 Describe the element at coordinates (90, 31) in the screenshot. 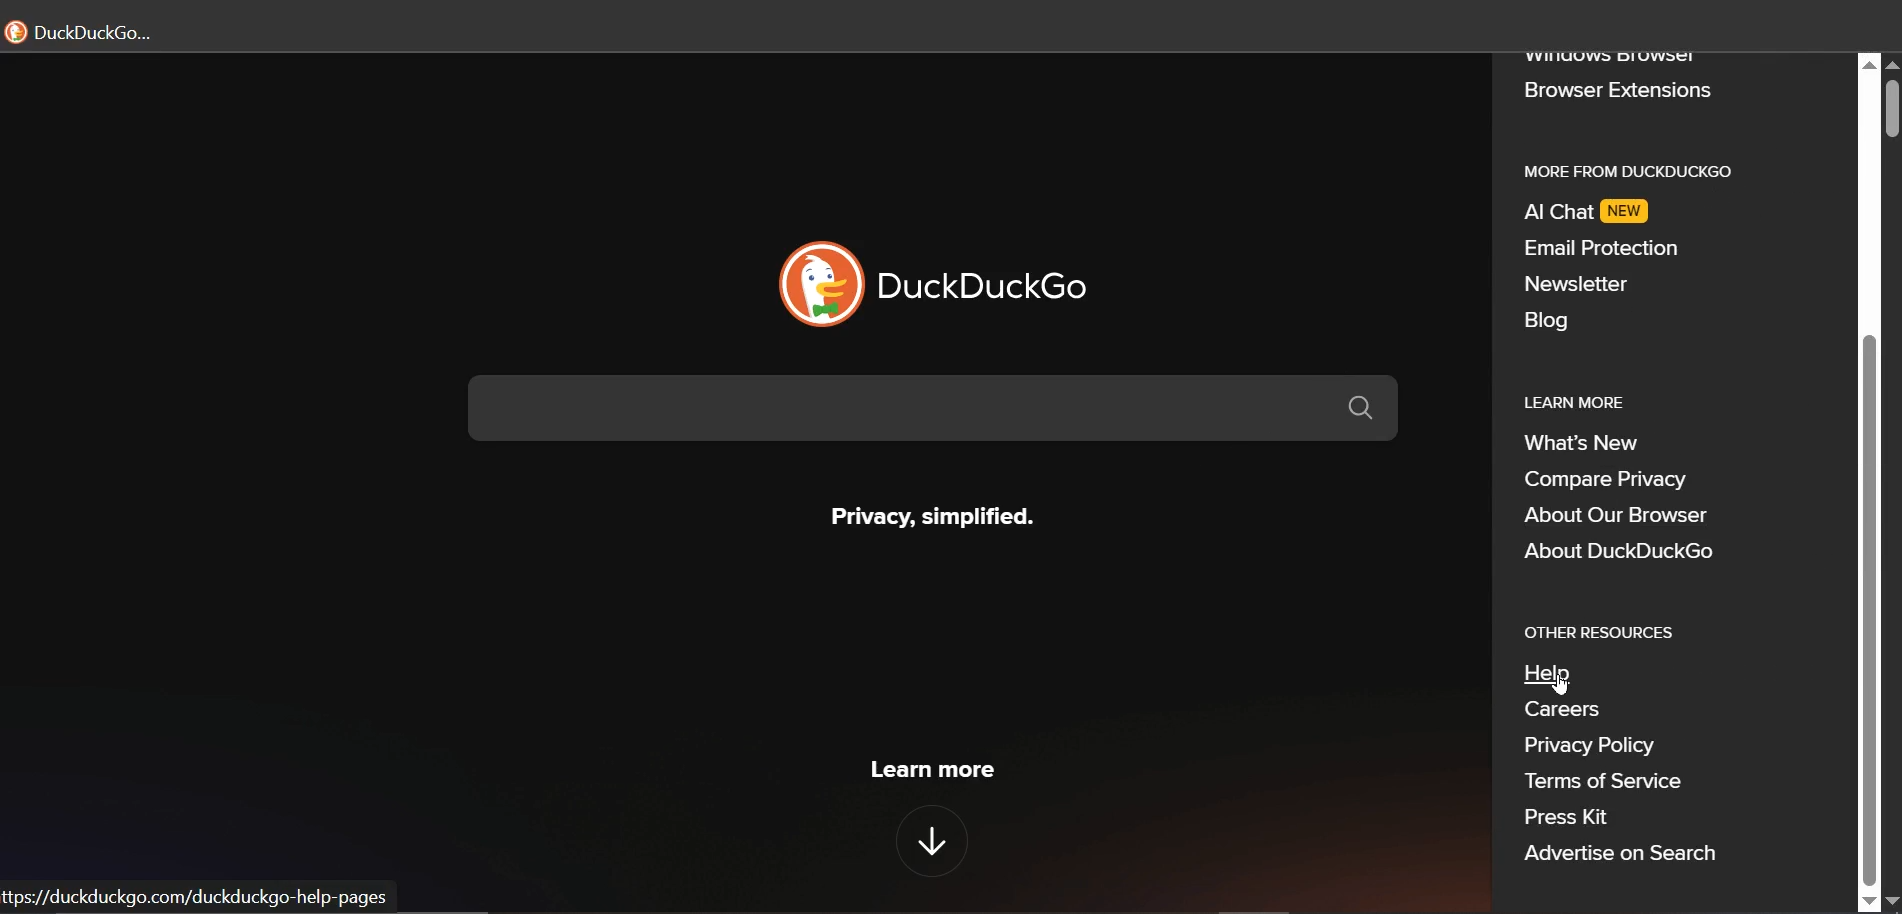

I see `duckduckgo` at that location.